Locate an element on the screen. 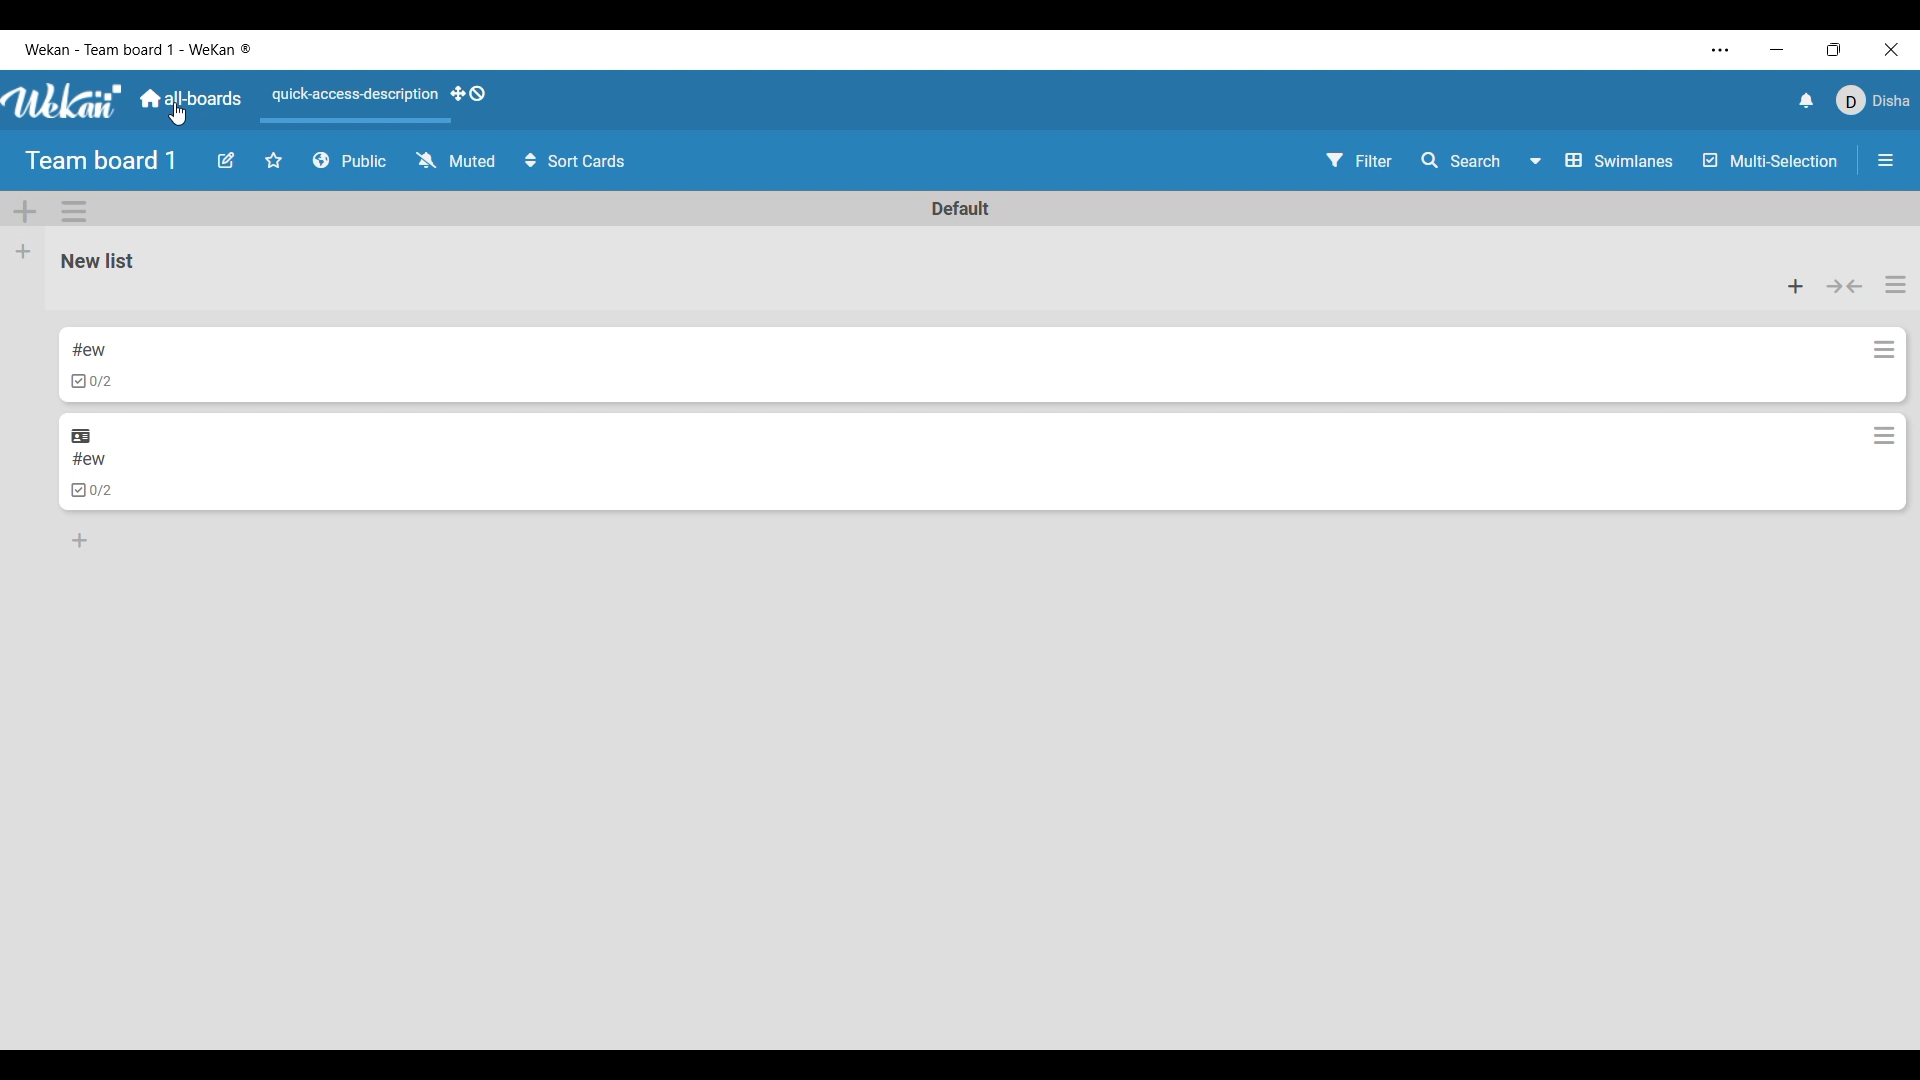 This screenshot has height=1080, width=1920. Notifications  is located at coordinates (1807, 100).